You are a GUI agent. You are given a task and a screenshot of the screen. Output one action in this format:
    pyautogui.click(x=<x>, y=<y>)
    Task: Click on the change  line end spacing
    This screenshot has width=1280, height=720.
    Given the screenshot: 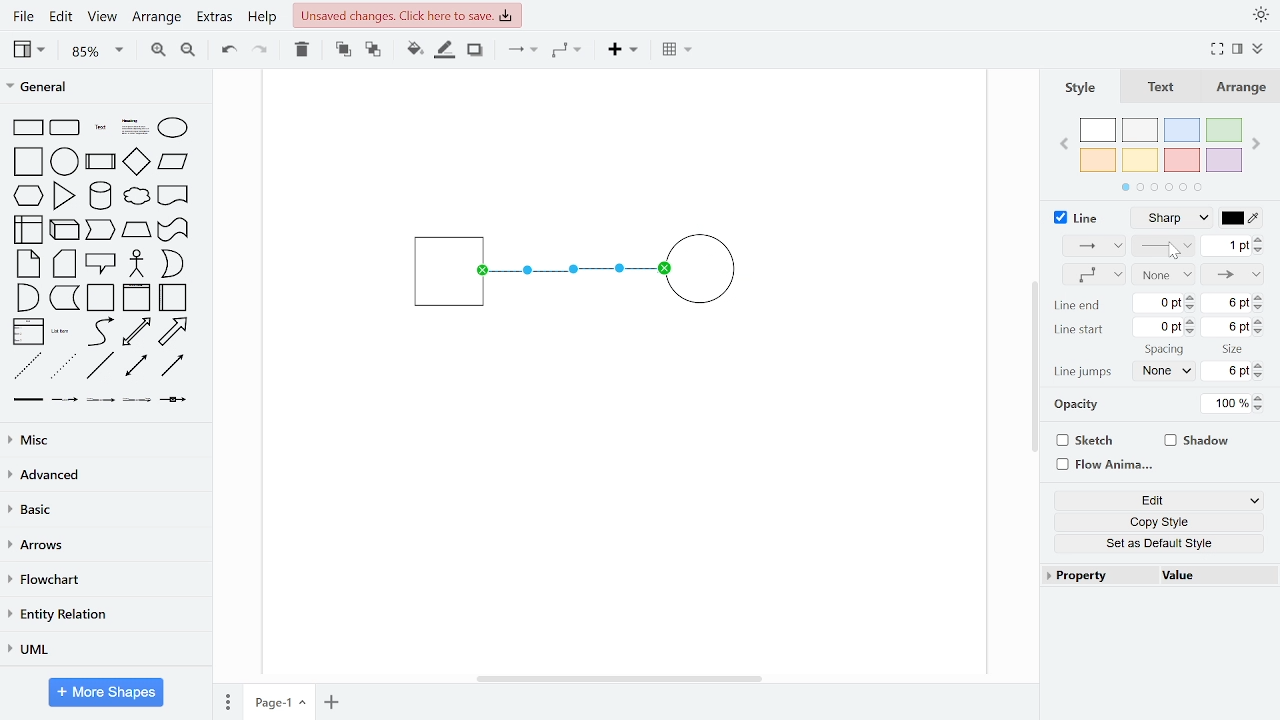 What is the action you would take?
    pyautogui.click(x=1166, y=305)
    